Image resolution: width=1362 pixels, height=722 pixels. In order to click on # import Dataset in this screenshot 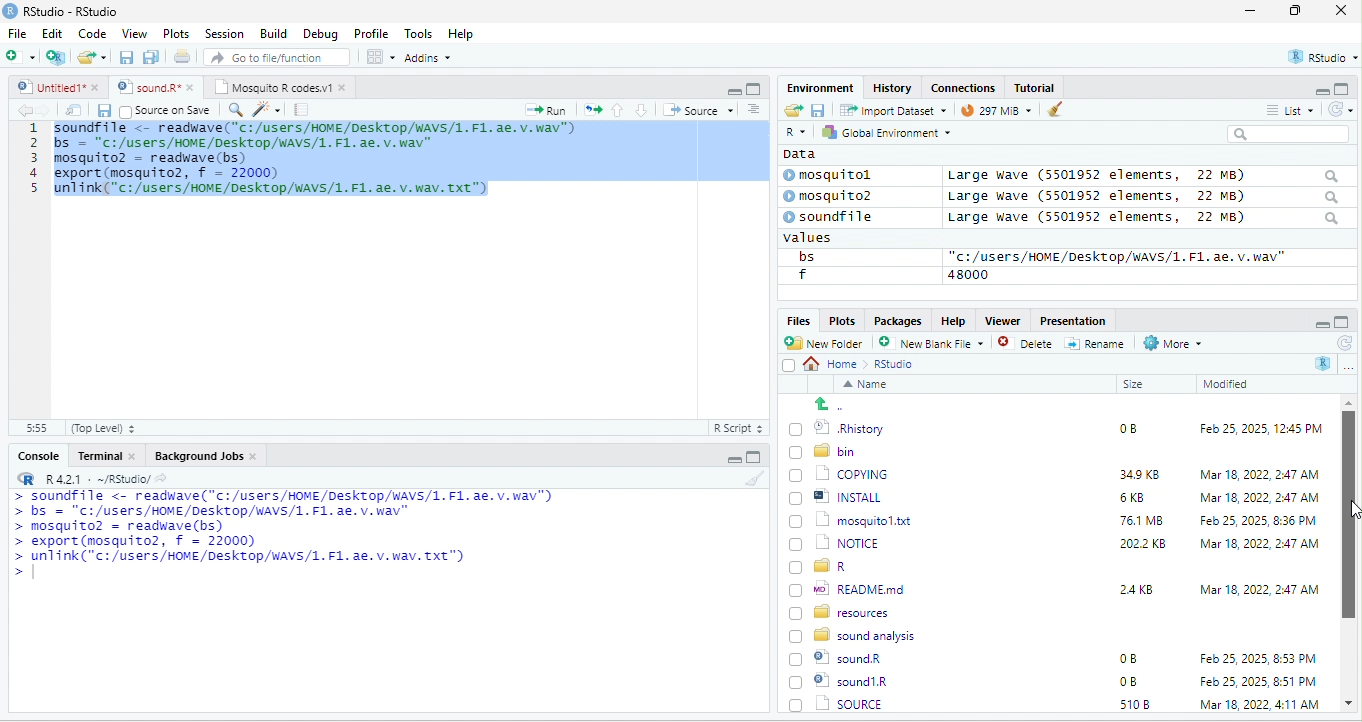, I will do `click(891, 109)`.